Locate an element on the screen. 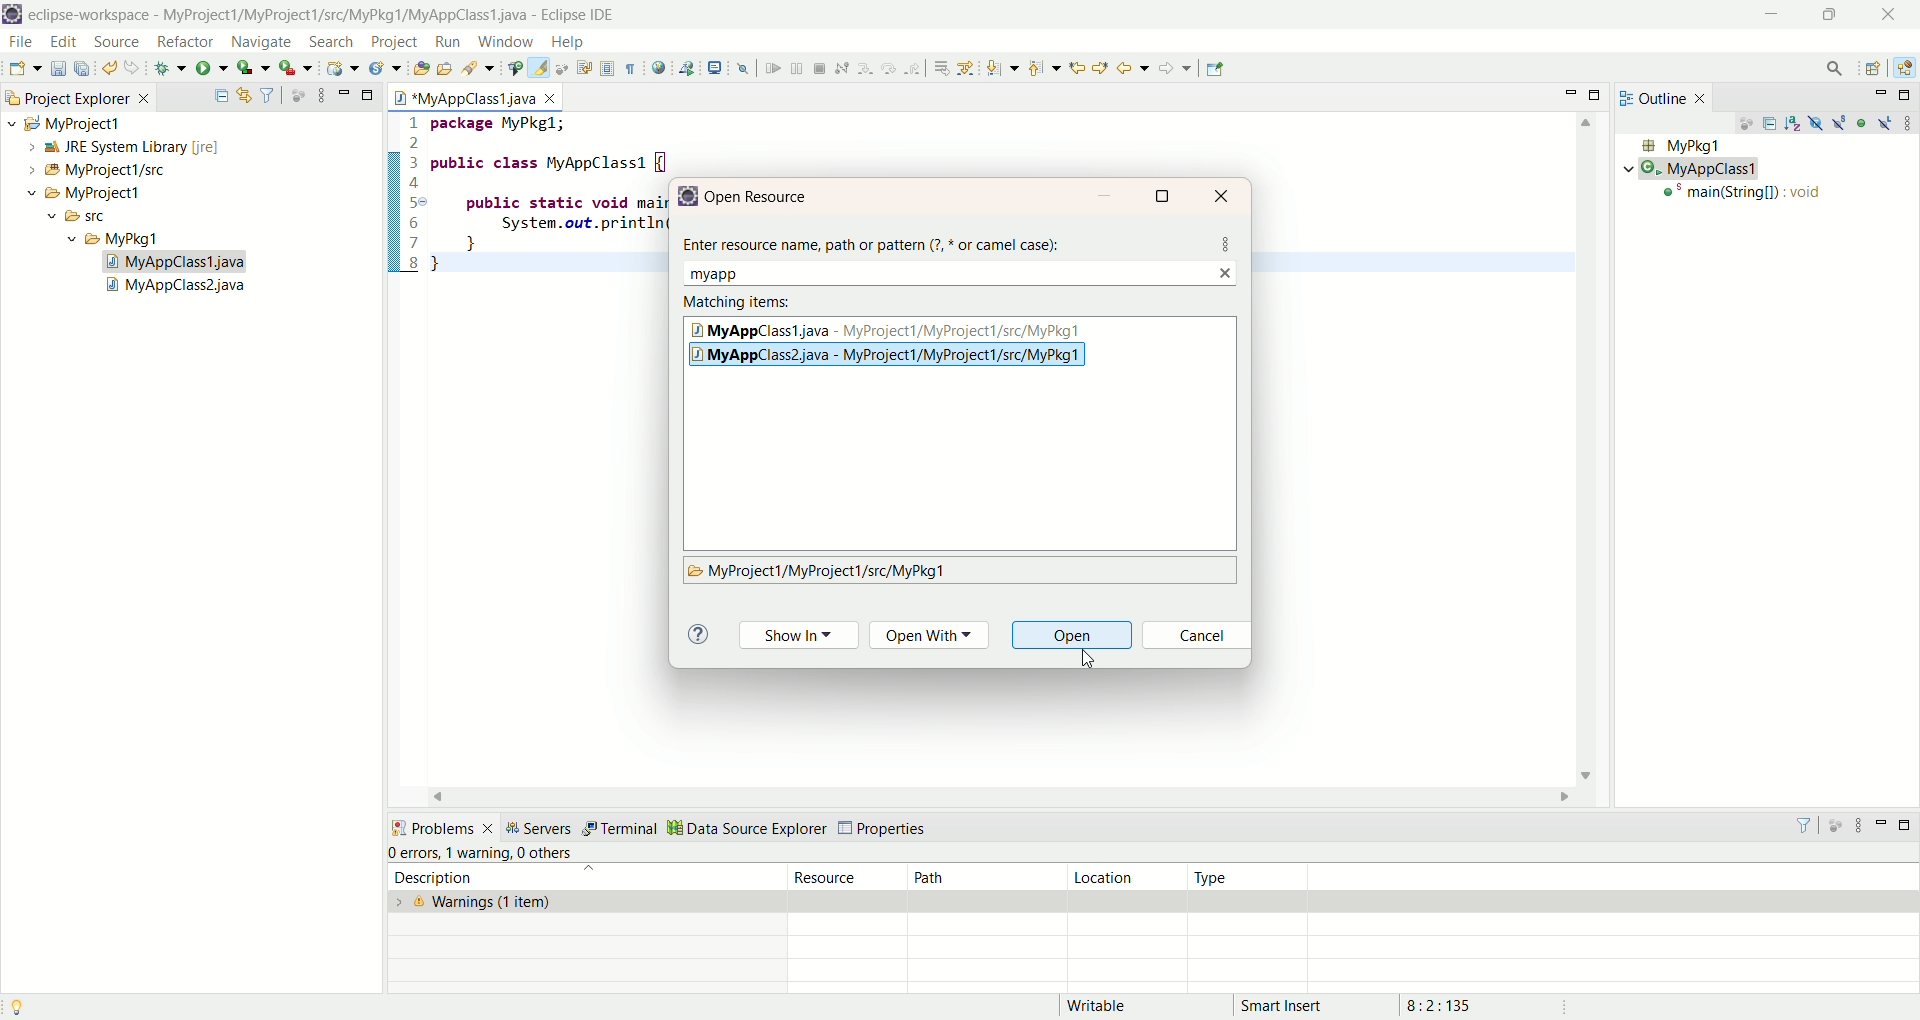 The width and height of the screenshot is (1920, 1020). menu is located at coordinates (1226, 243).